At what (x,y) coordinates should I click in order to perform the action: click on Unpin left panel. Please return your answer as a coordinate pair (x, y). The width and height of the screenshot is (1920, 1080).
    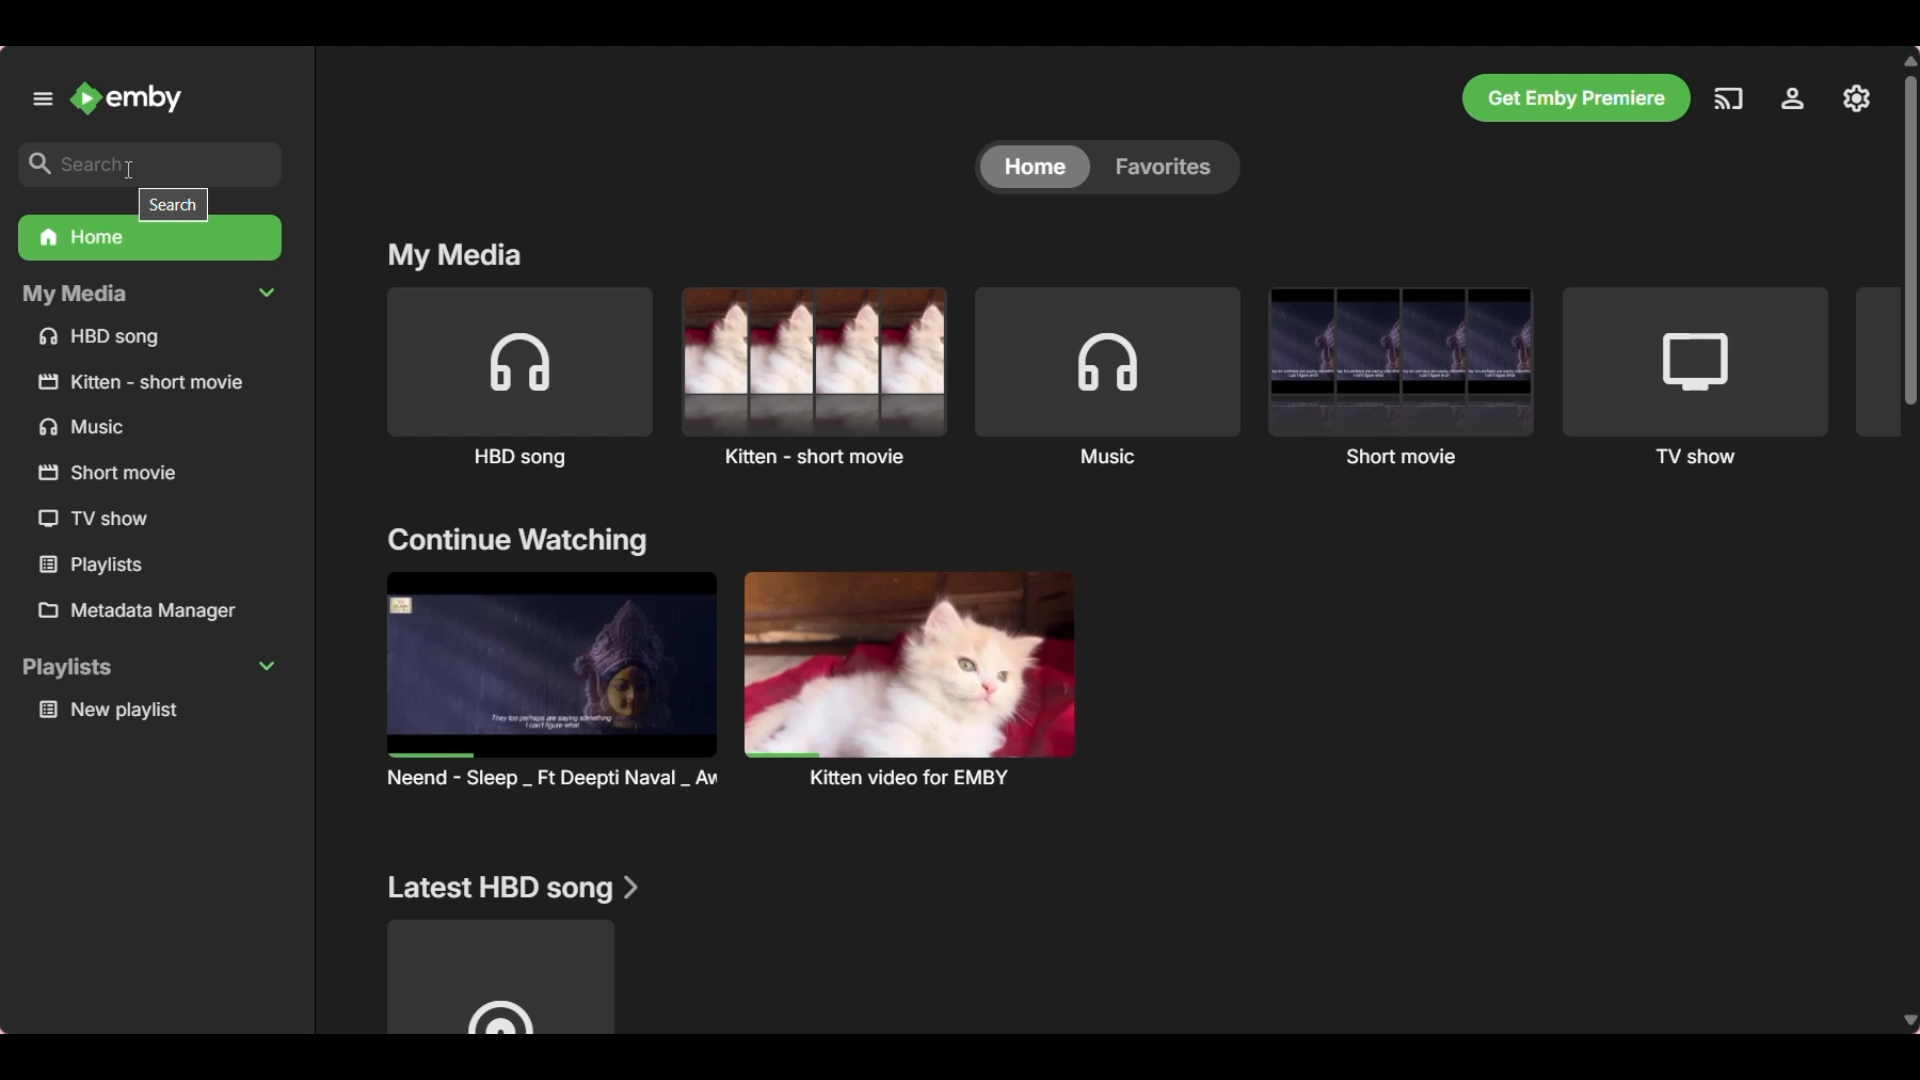
    Looking at the image, I should click on (44, 98).